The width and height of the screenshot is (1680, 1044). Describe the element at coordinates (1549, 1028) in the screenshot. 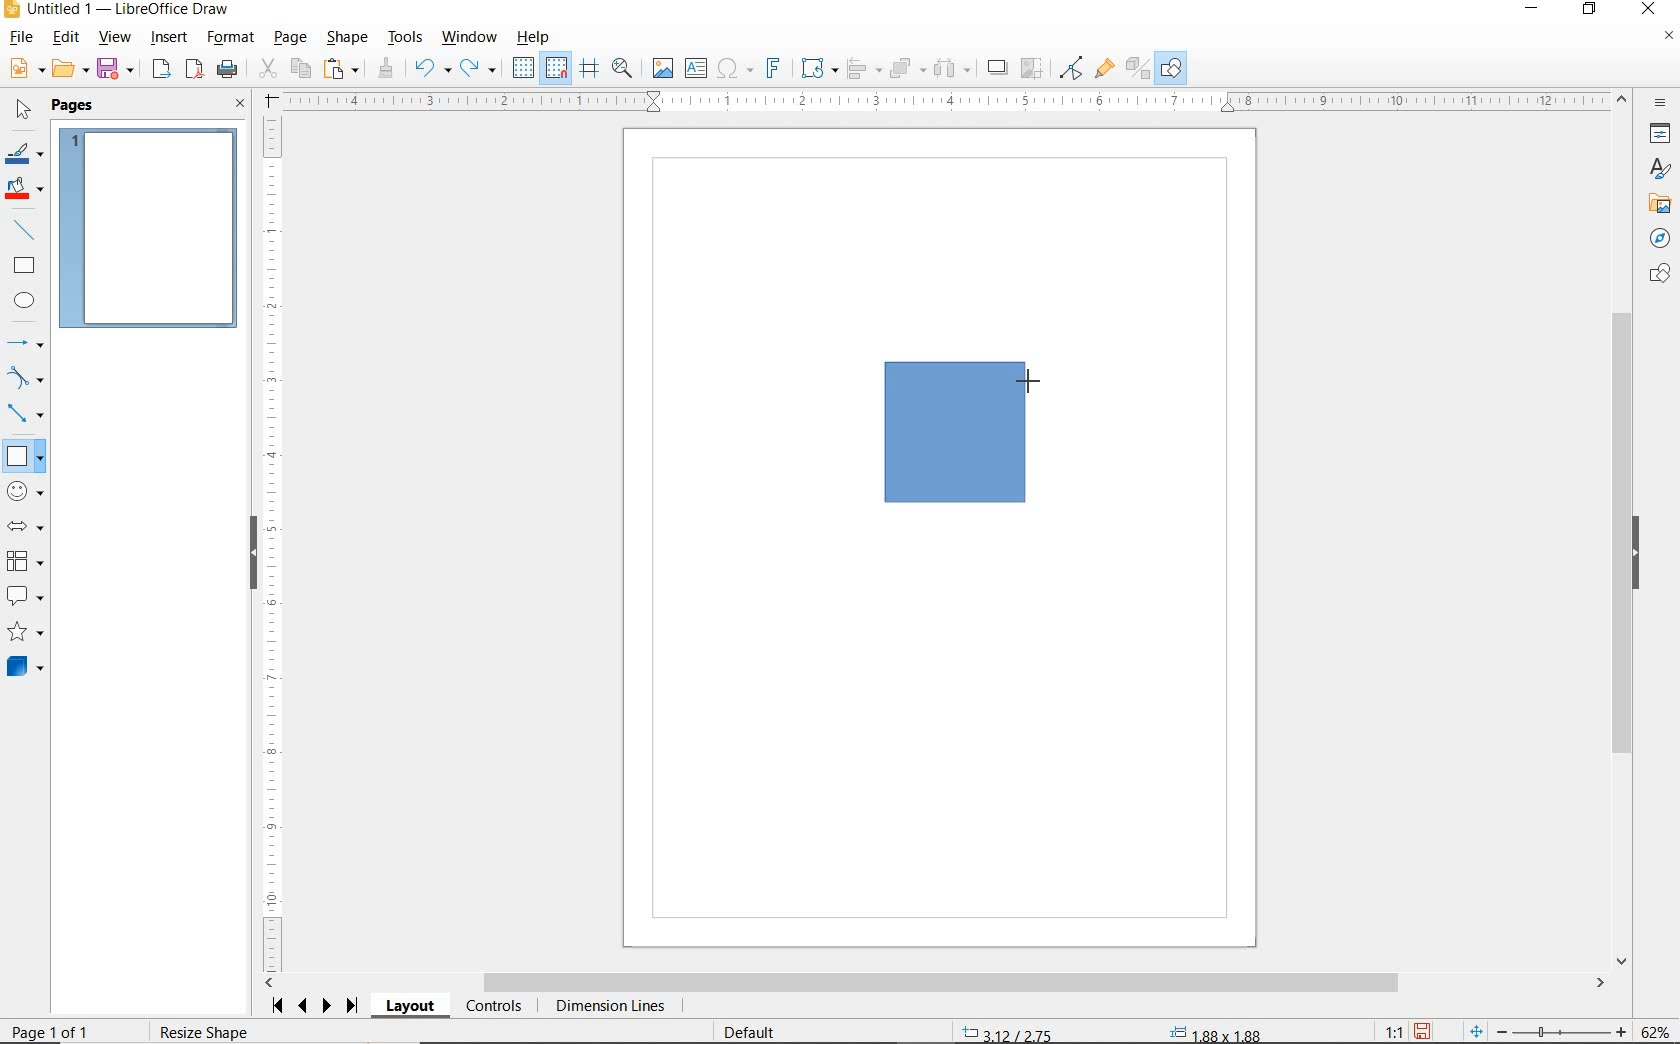

I see `ZOOM OUT OR ZOOM IN` at that location.